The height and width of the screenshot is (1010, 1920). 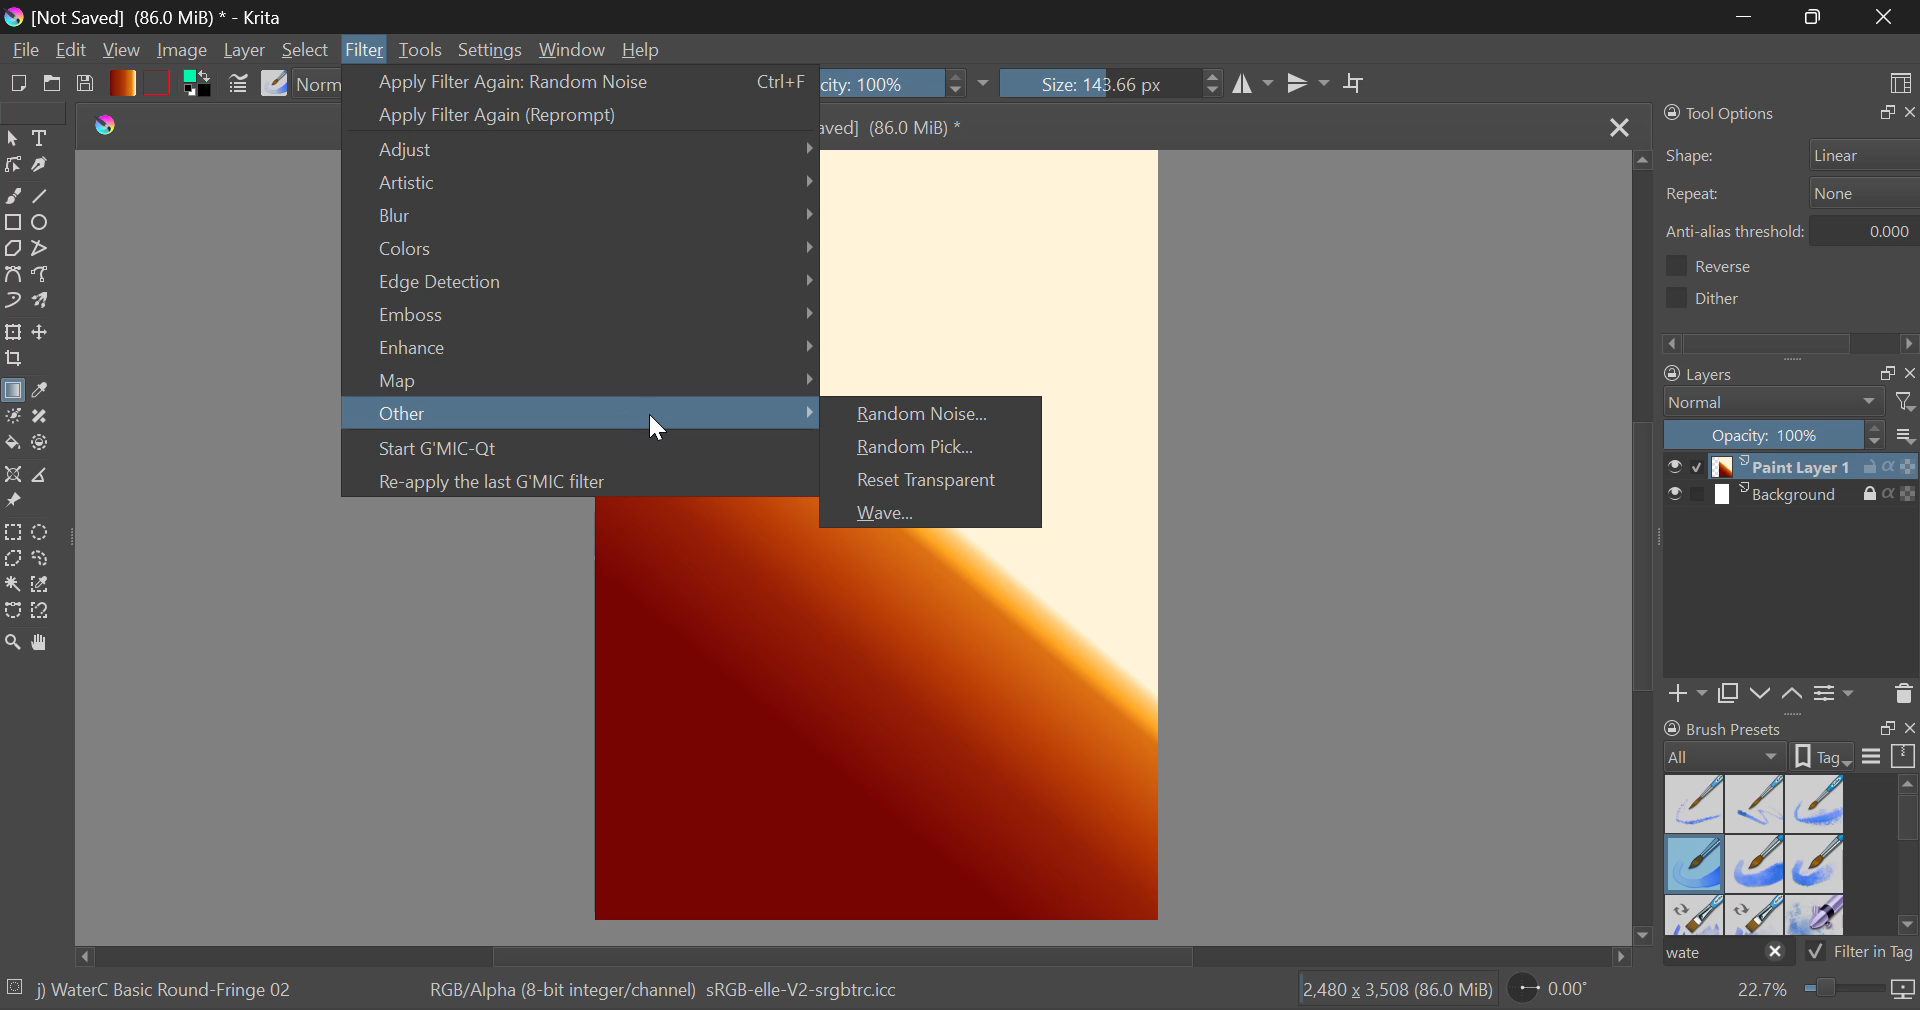 I want to click on Multibrush, so click(x=43, y=303).